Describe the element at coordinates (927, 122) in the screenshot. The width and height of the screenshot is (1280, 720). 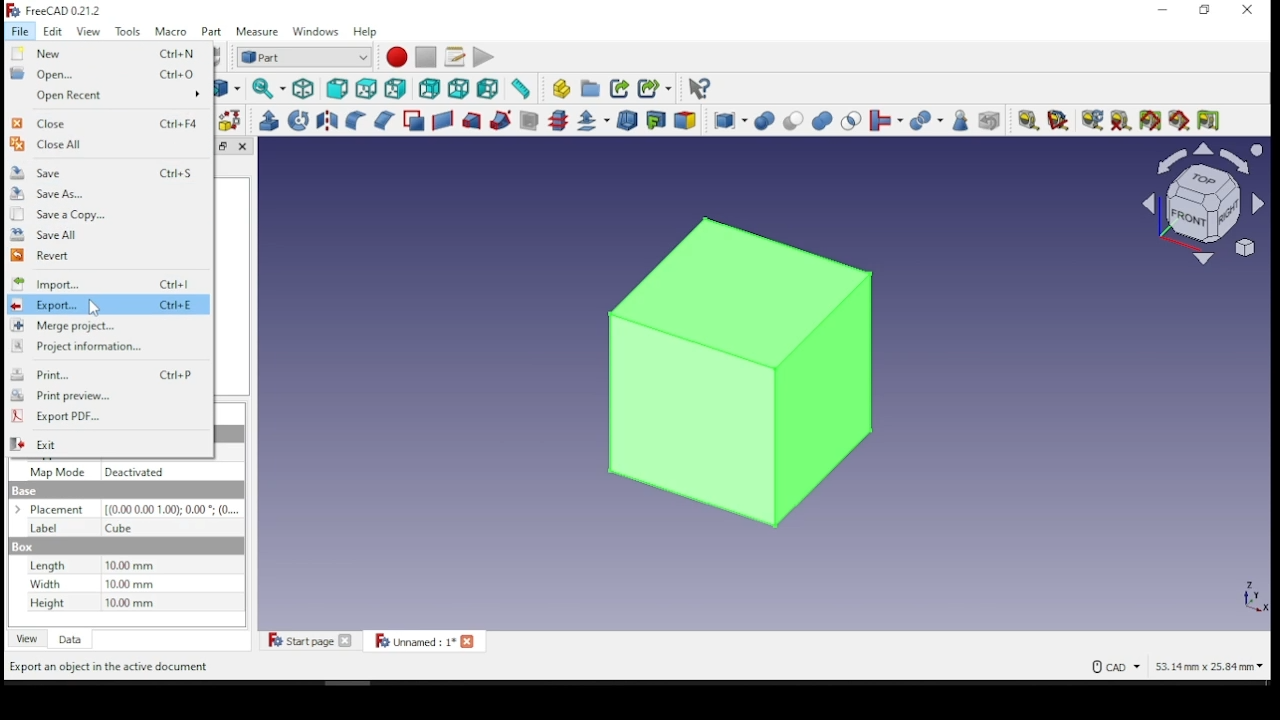
I see `split objects` at that location.